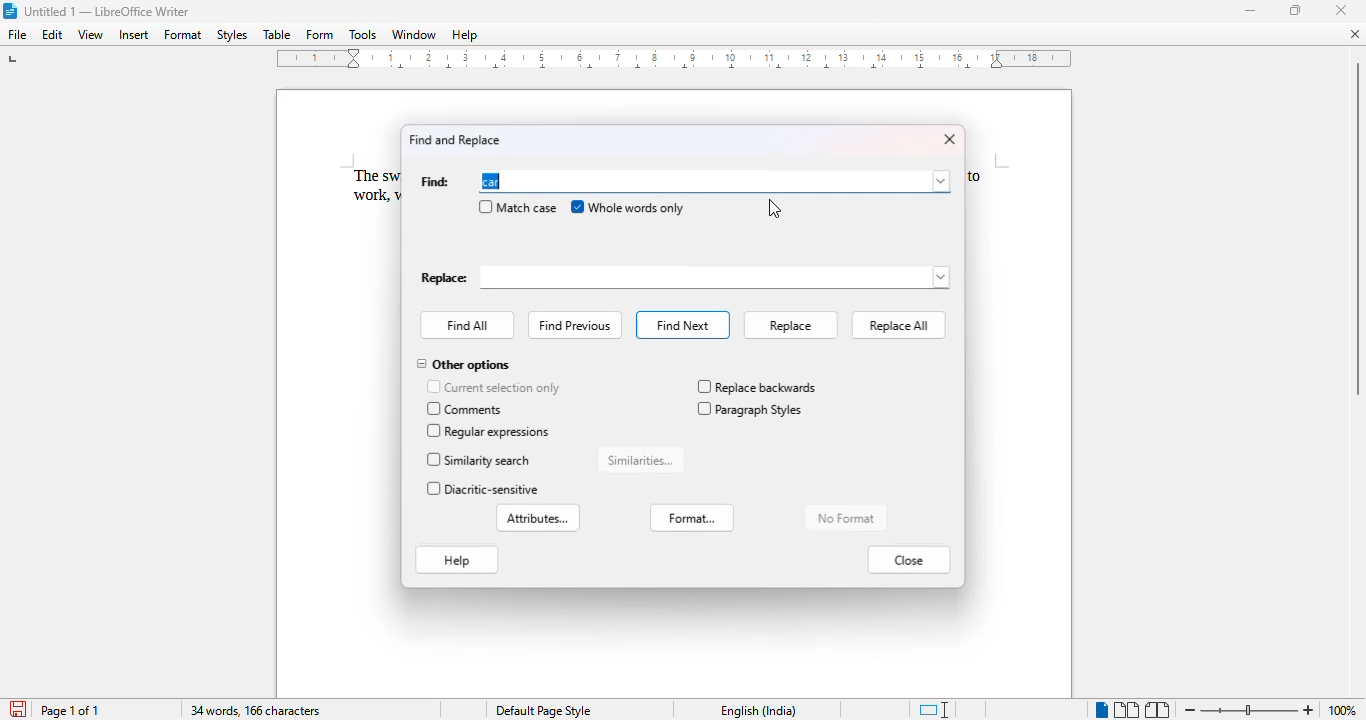 The image size is (1366, 720). What do you see at coordinates (750, 408) in the screenshot?
I see `paragraph styles` at bounding box center [750, 408].